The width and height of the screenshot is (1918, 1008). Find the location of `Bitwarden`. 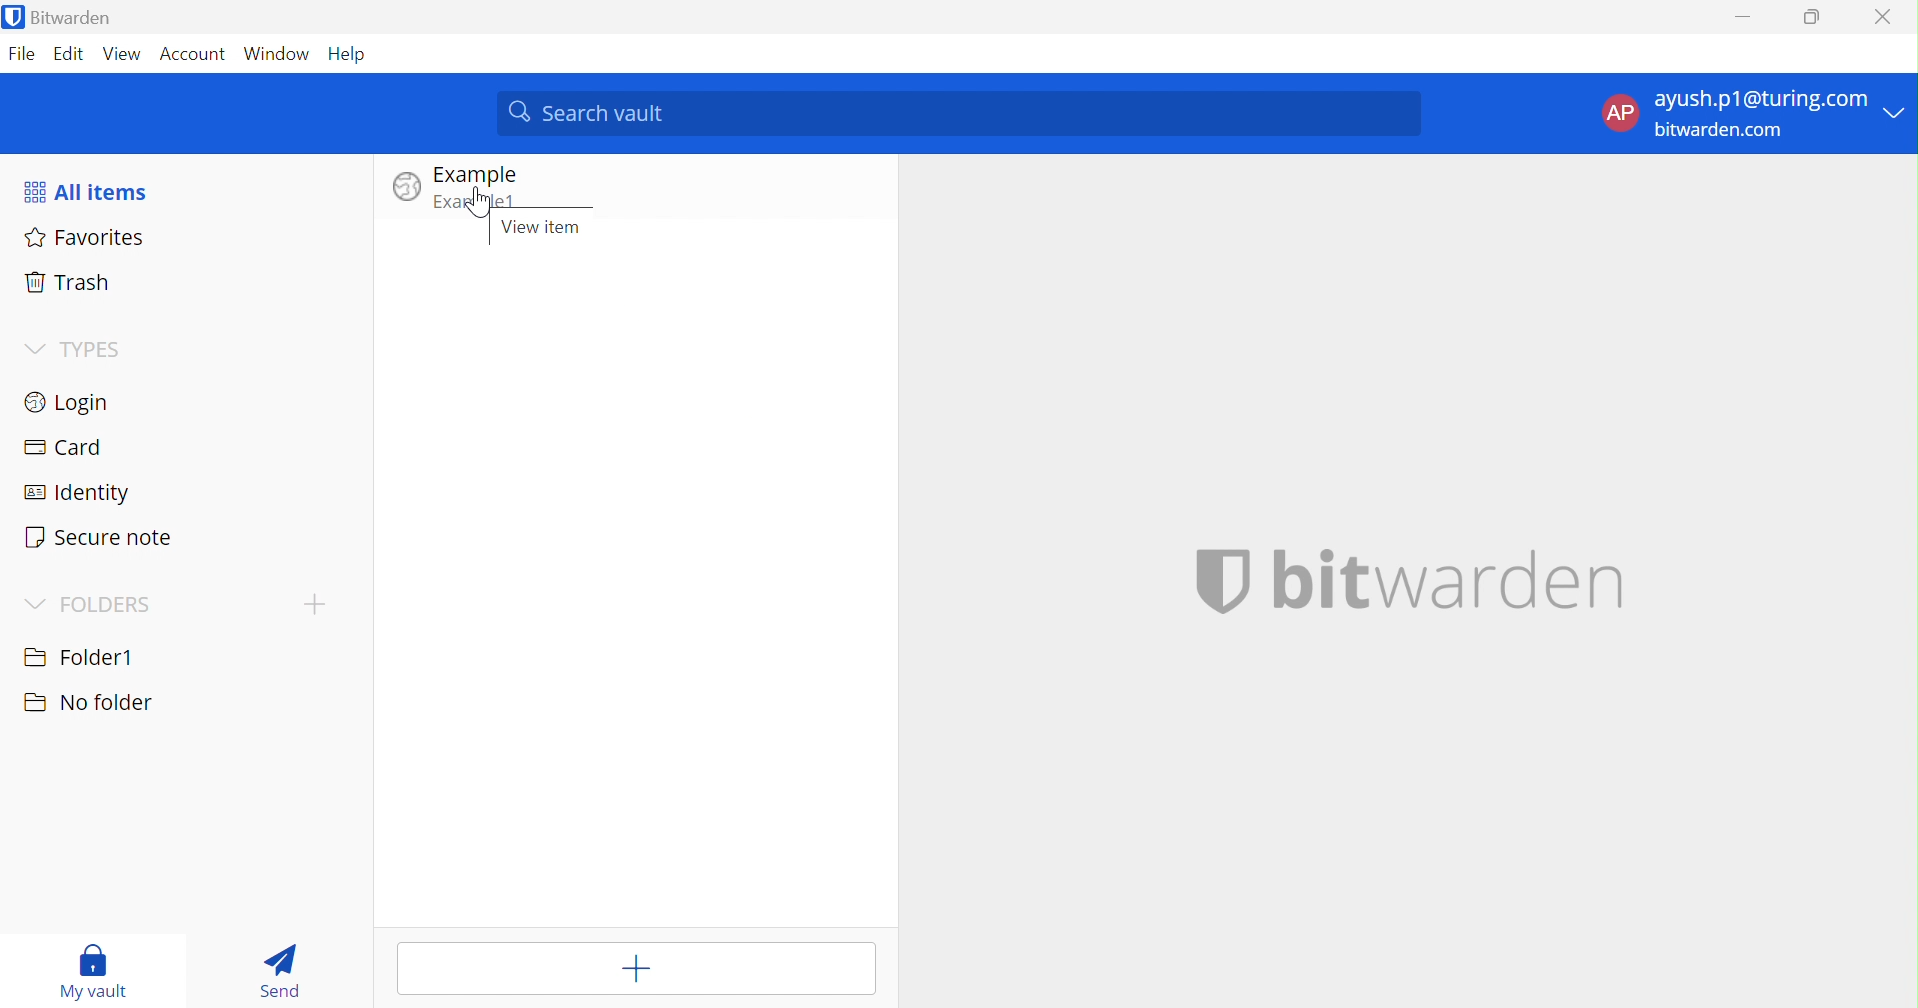

Bitwarden is located at coordinates (63, 19).